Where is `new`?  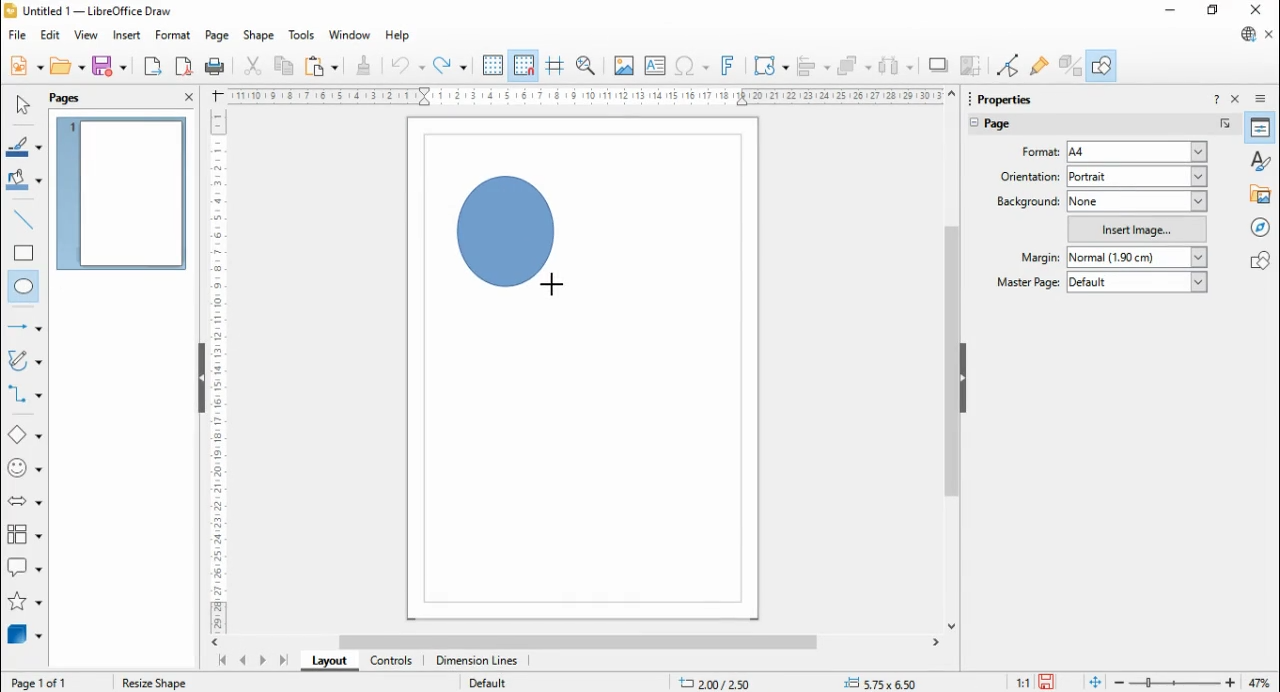 new is located at coordinates (26, 65).